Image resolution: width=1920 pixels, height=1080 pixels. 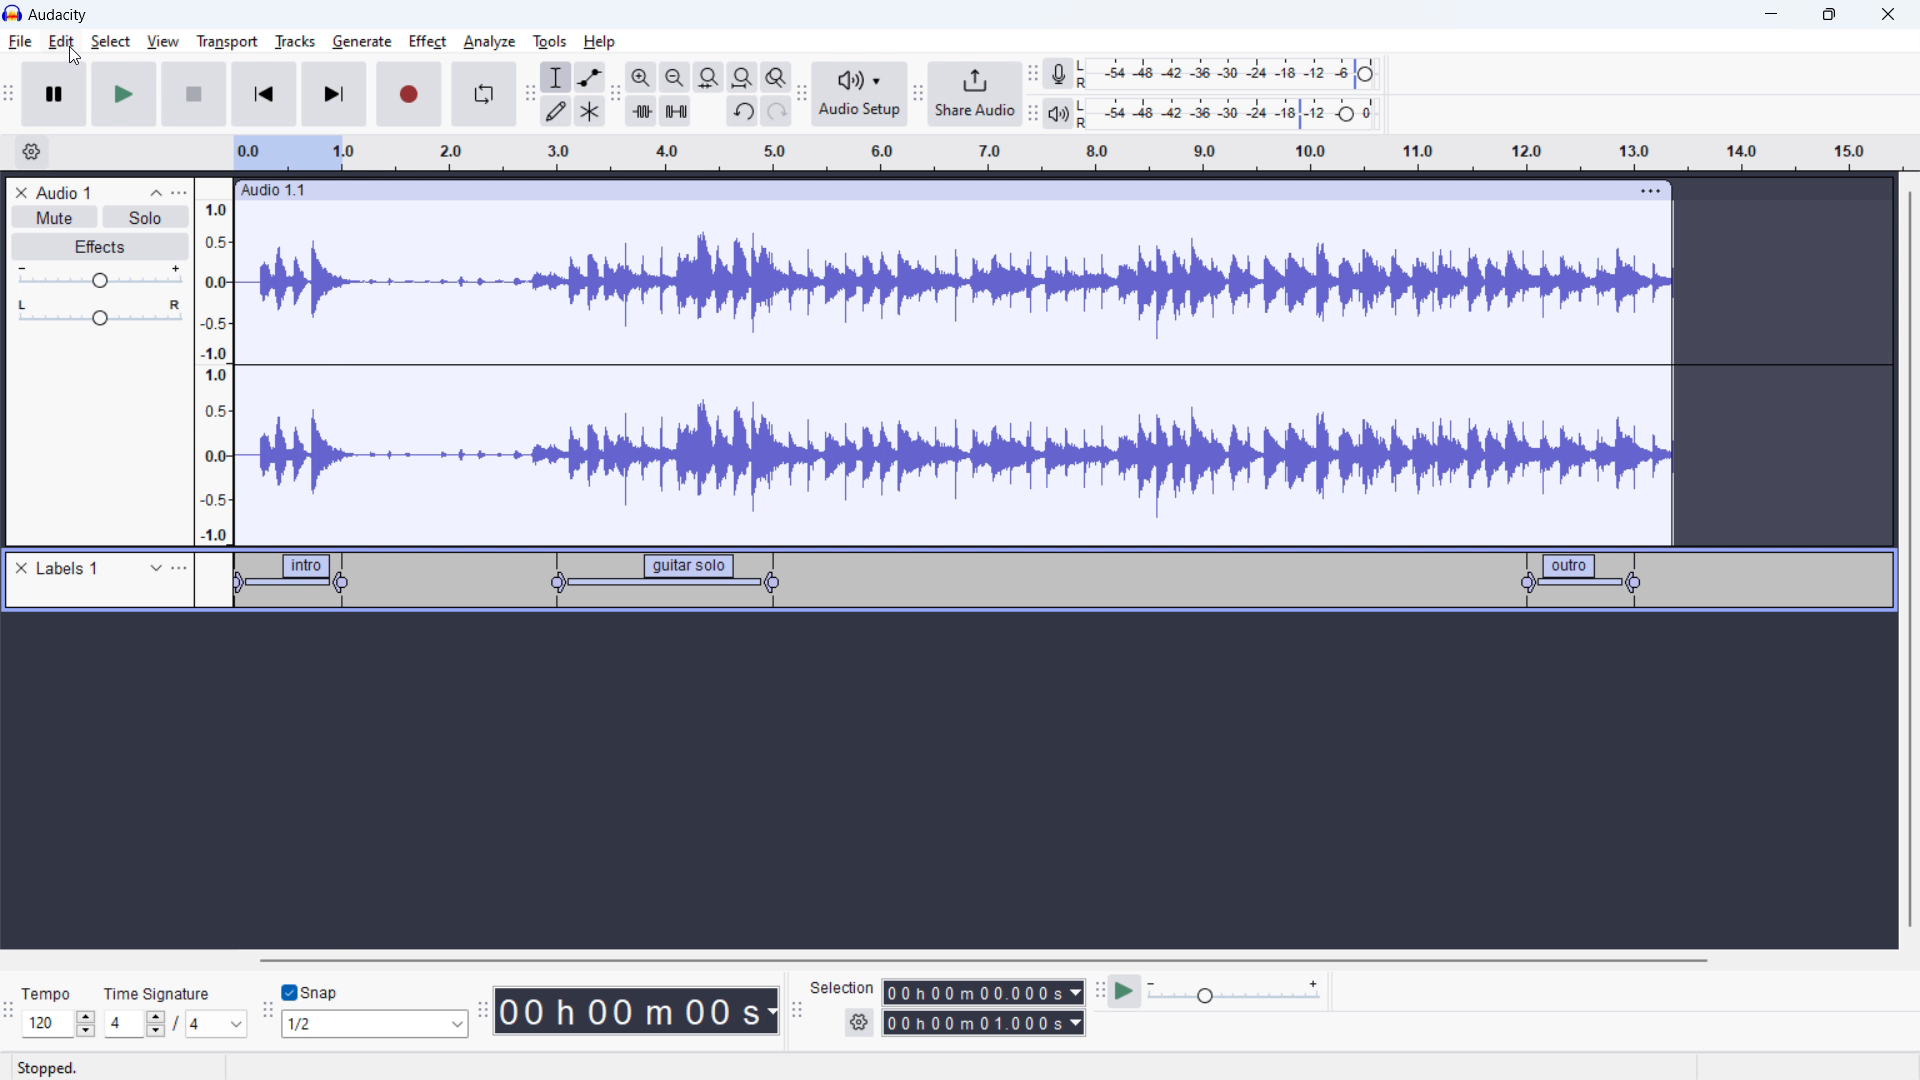 I want to click on generate, so click(x=362, y=41).